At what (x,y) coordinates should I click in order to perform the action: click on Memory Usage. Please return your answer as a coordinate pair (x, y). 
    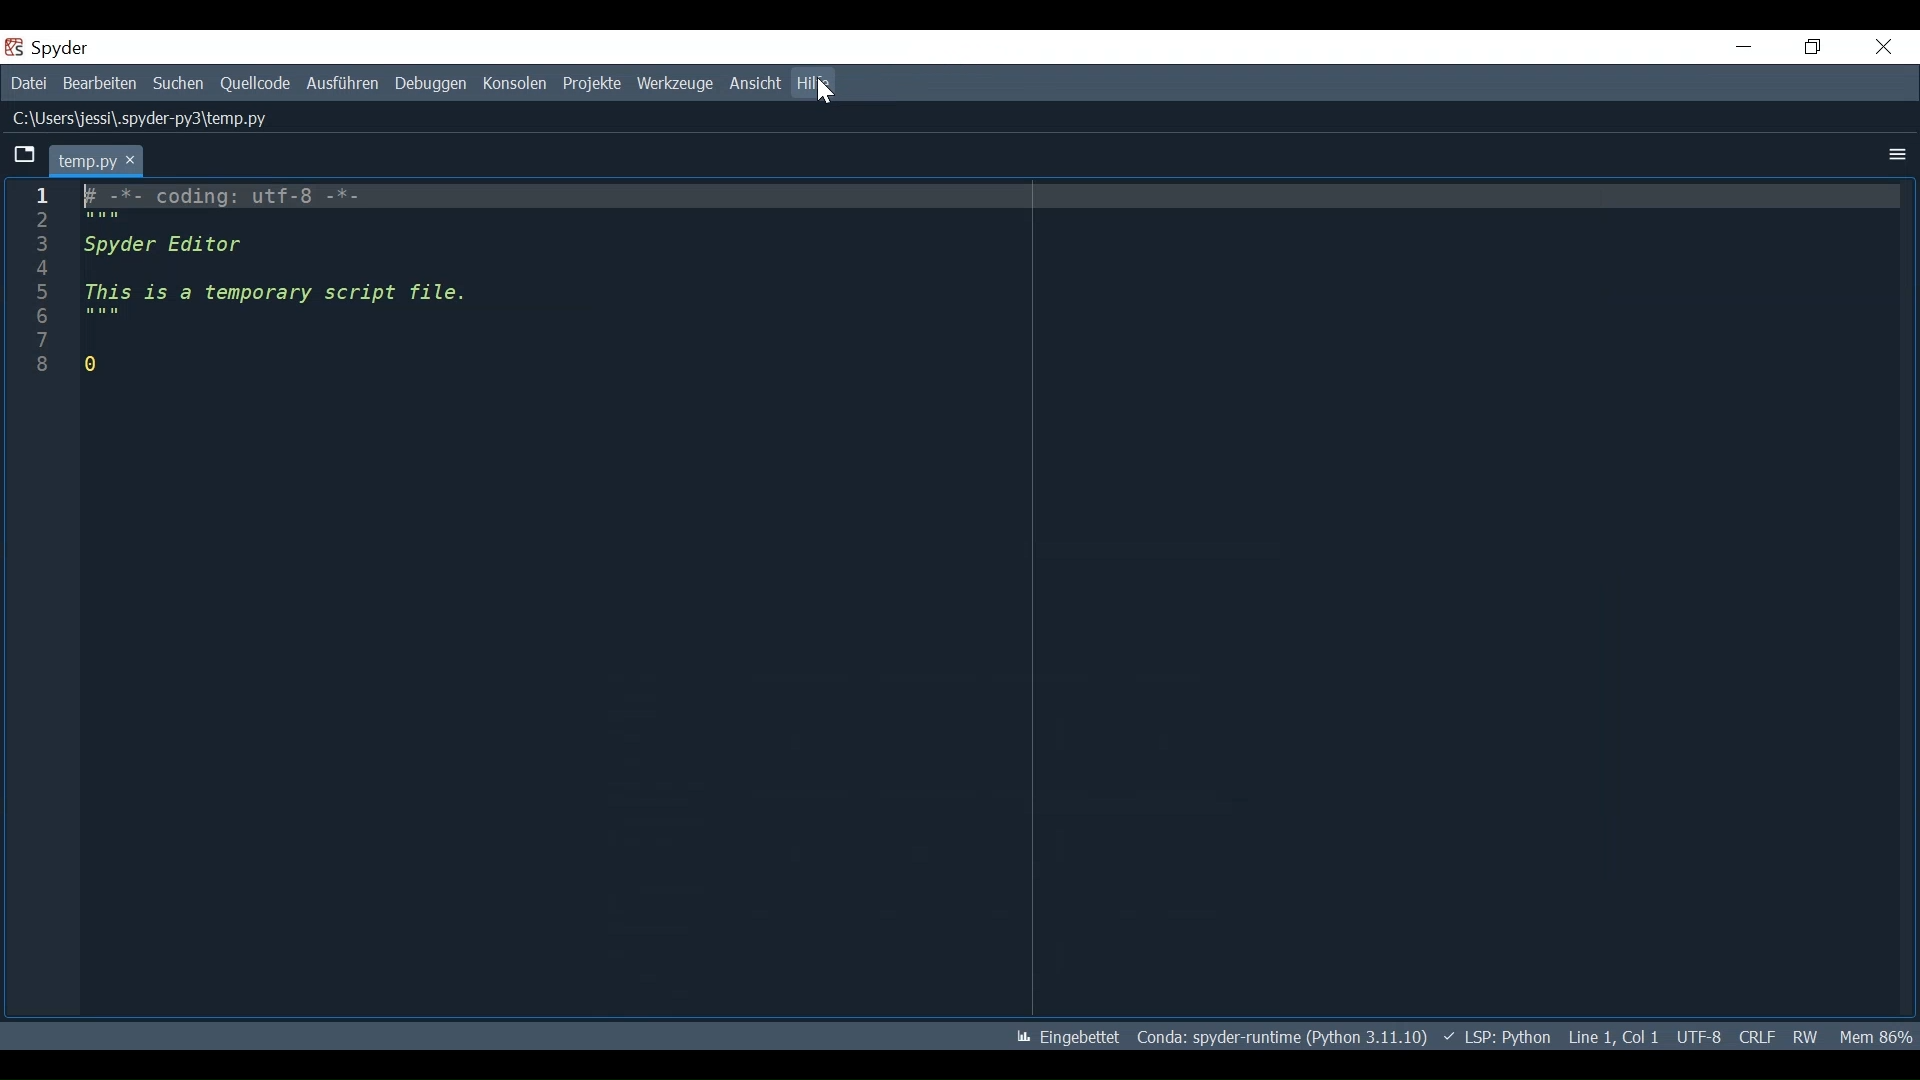
    Looking at the image, I should click on (1877, 1036).